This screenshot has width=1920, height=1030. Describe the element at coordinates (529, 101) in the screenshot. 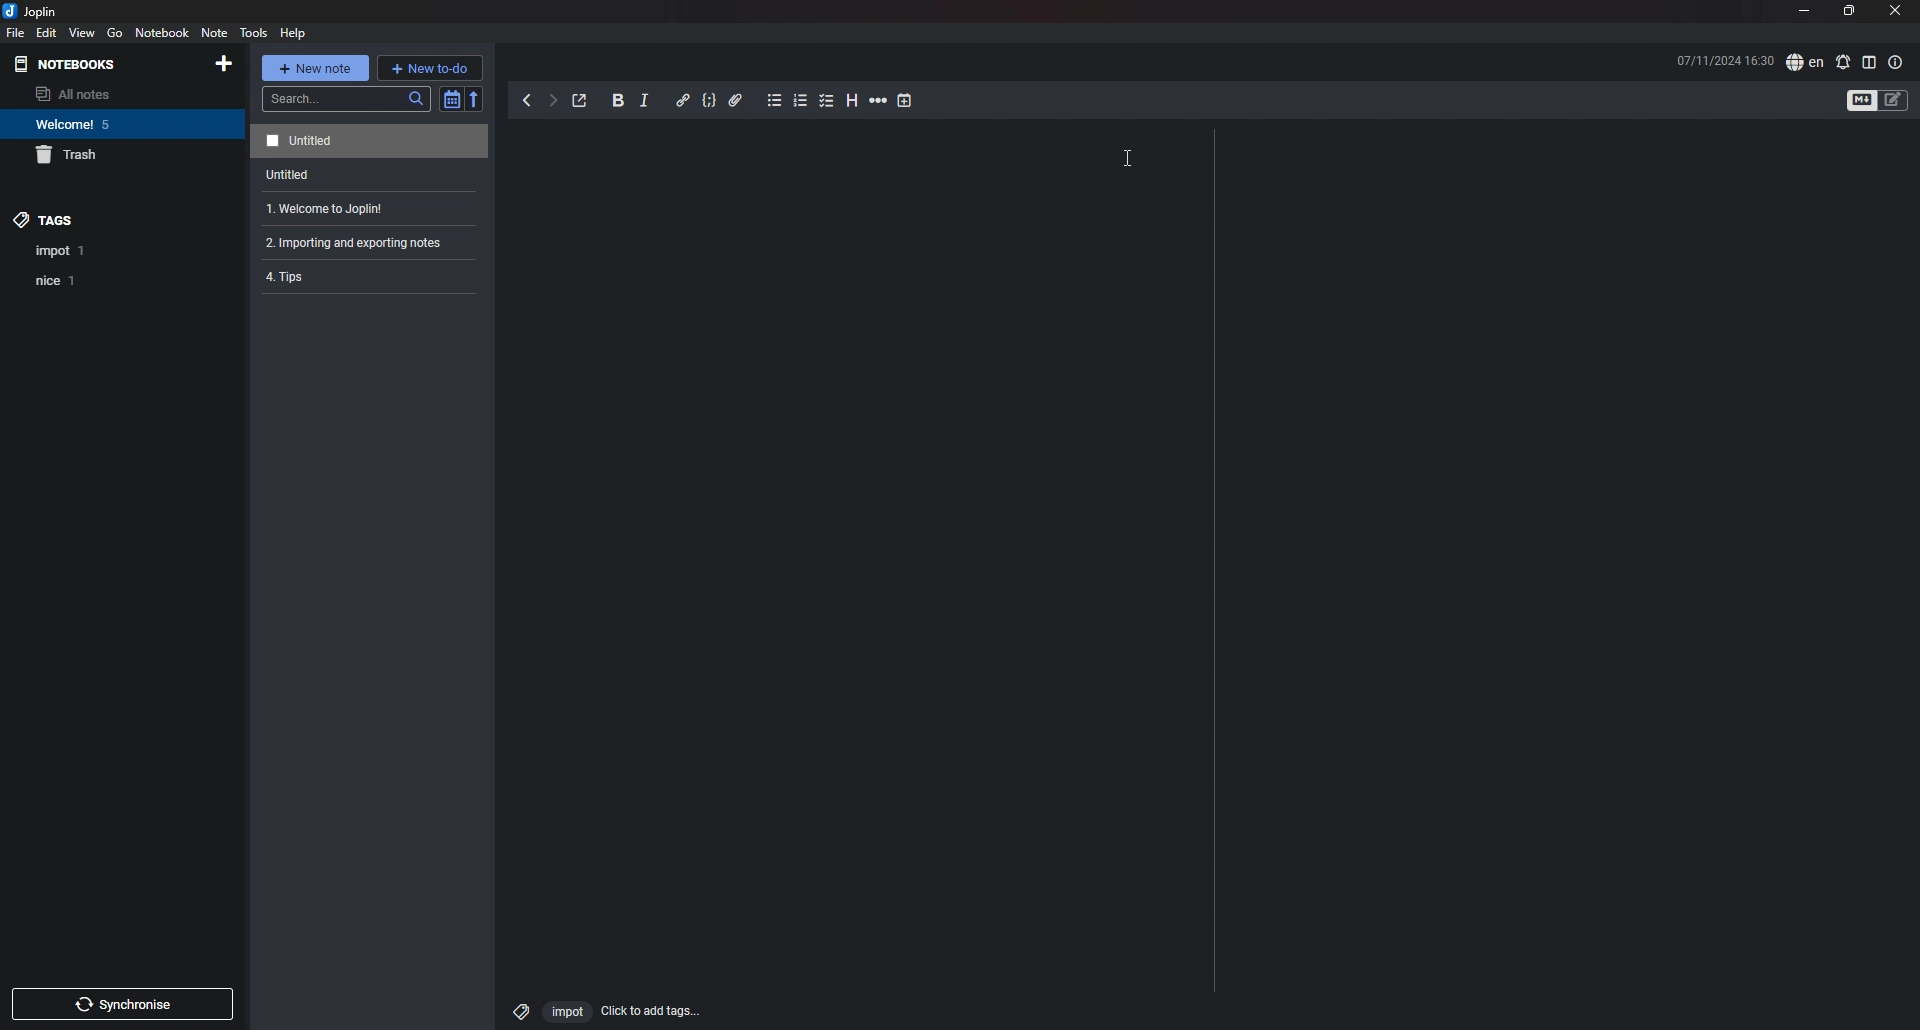

I see `back` at that location.